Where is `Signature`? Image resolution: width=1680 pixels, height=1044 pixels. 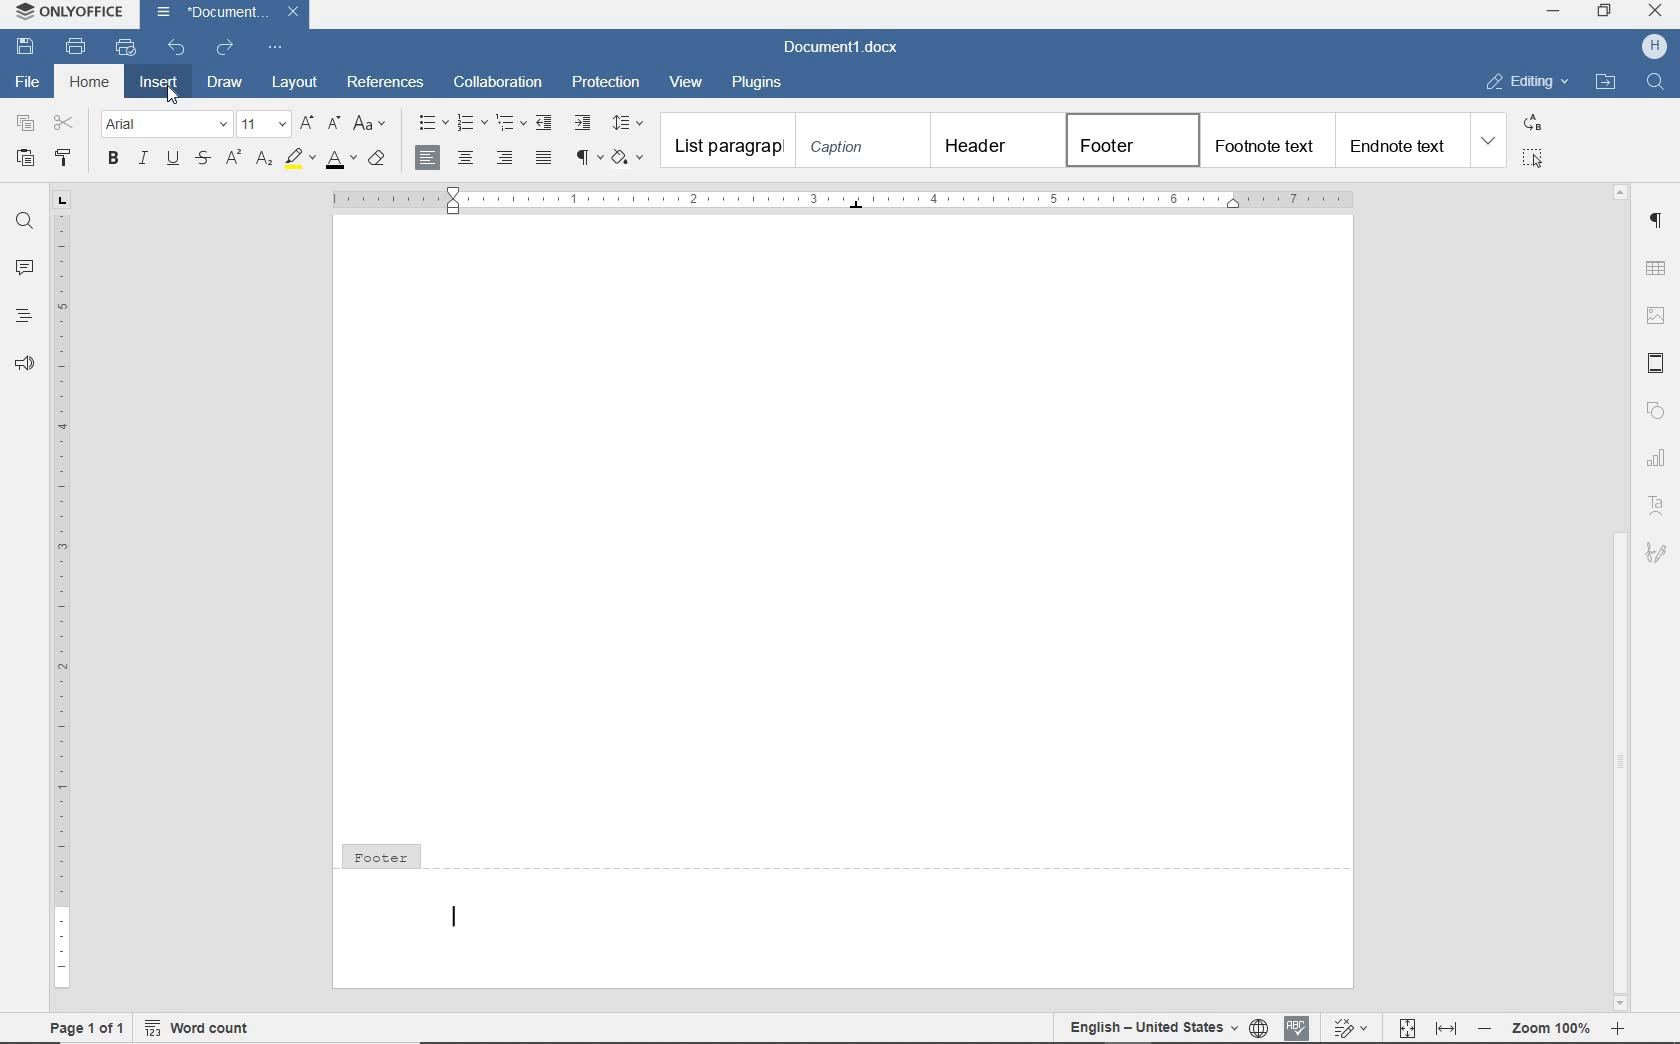 Signature is located at coordinates (1659, 559).